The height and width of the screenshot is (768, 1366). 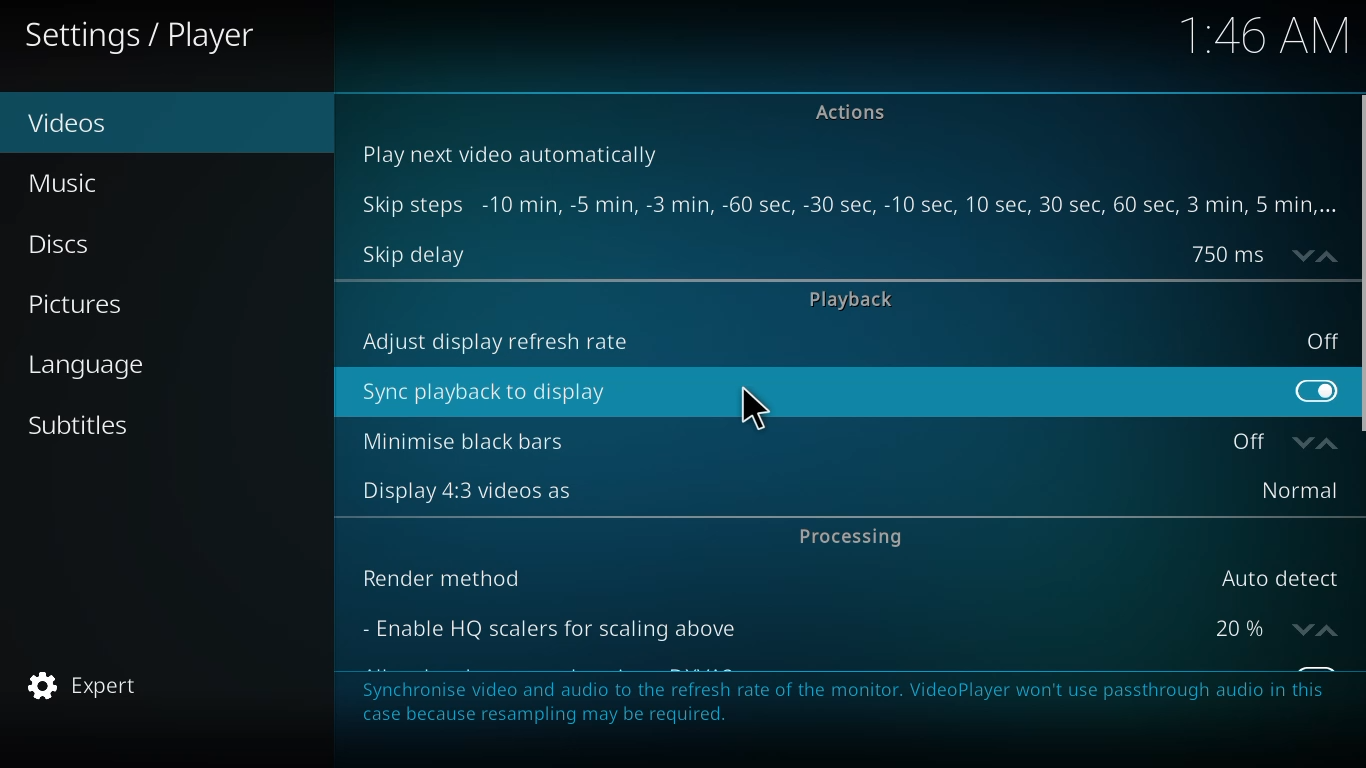 What do you see at coordinates (445, 580) in the screenshot?
I see `render method` at bounding box center [445, 580].